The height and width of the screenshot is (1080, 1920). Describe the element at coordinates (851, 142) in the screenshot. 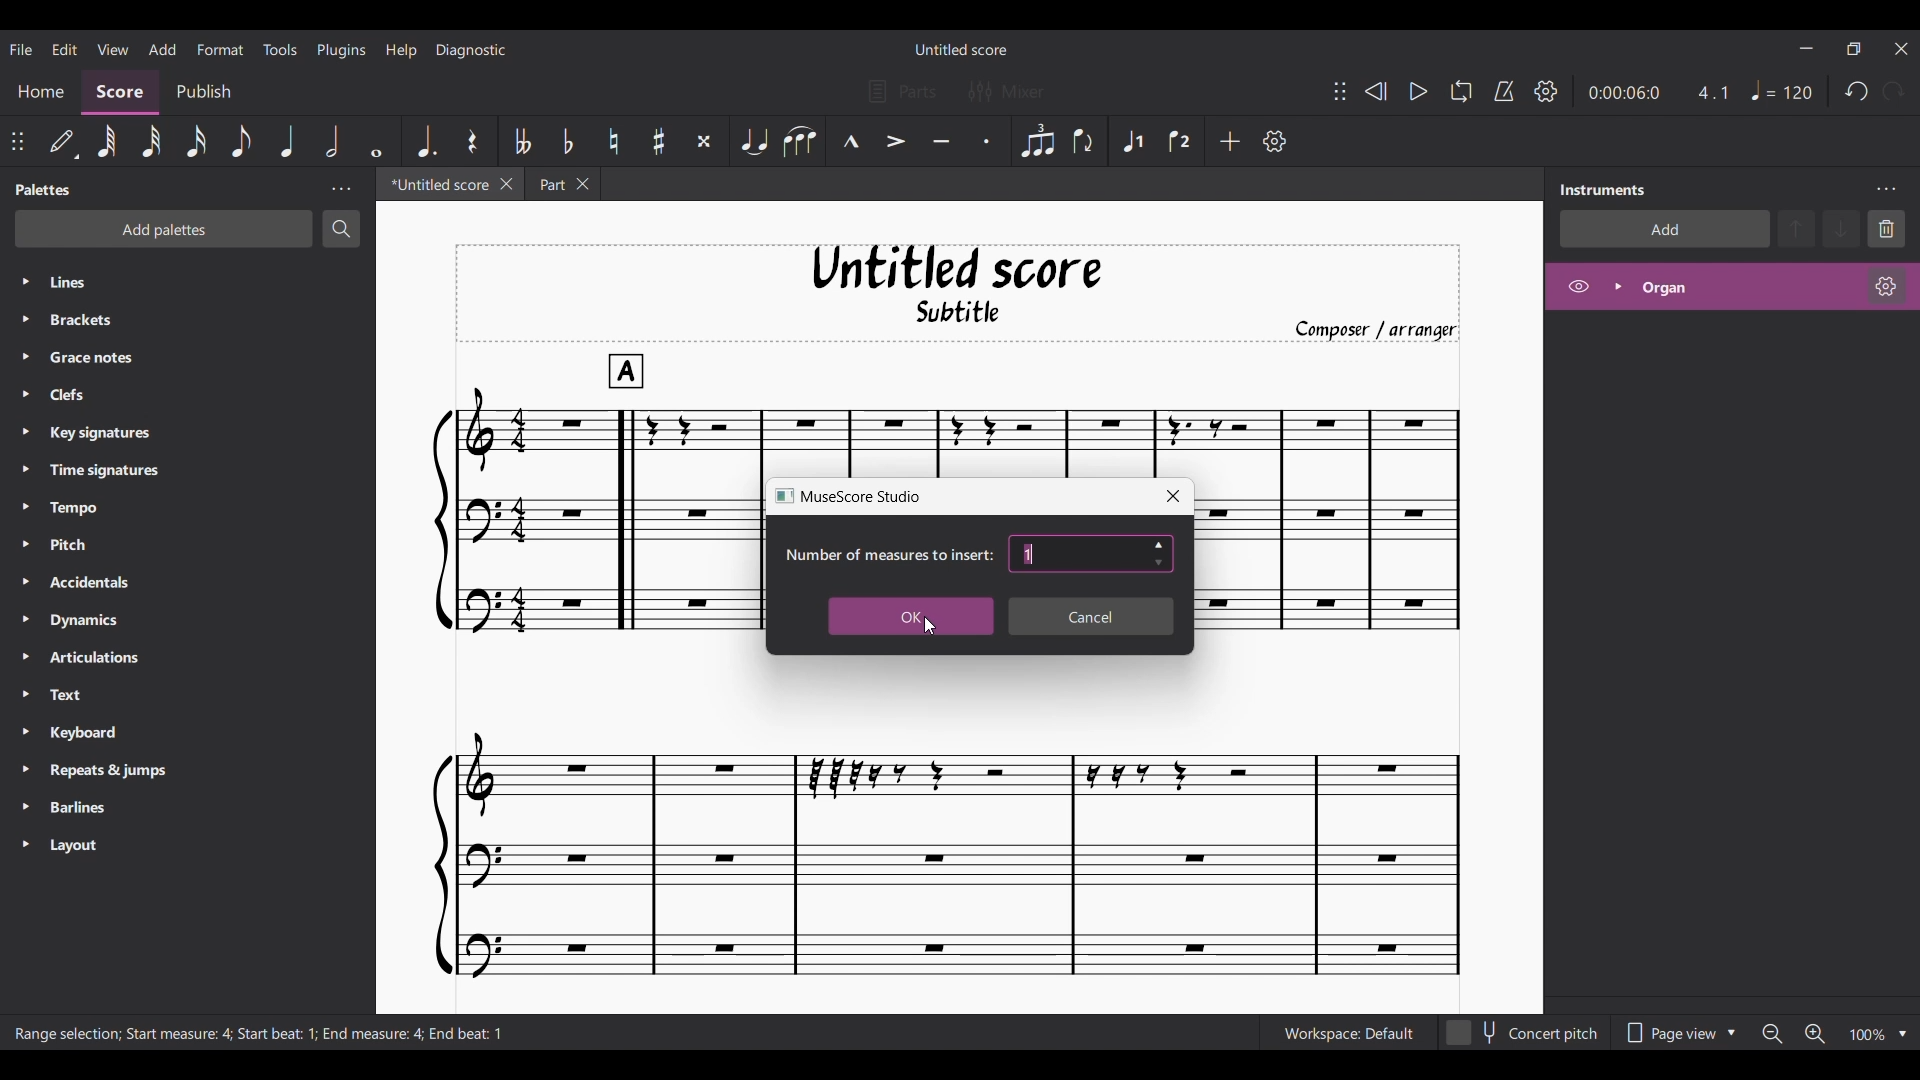

I see `Marcato` at that location.